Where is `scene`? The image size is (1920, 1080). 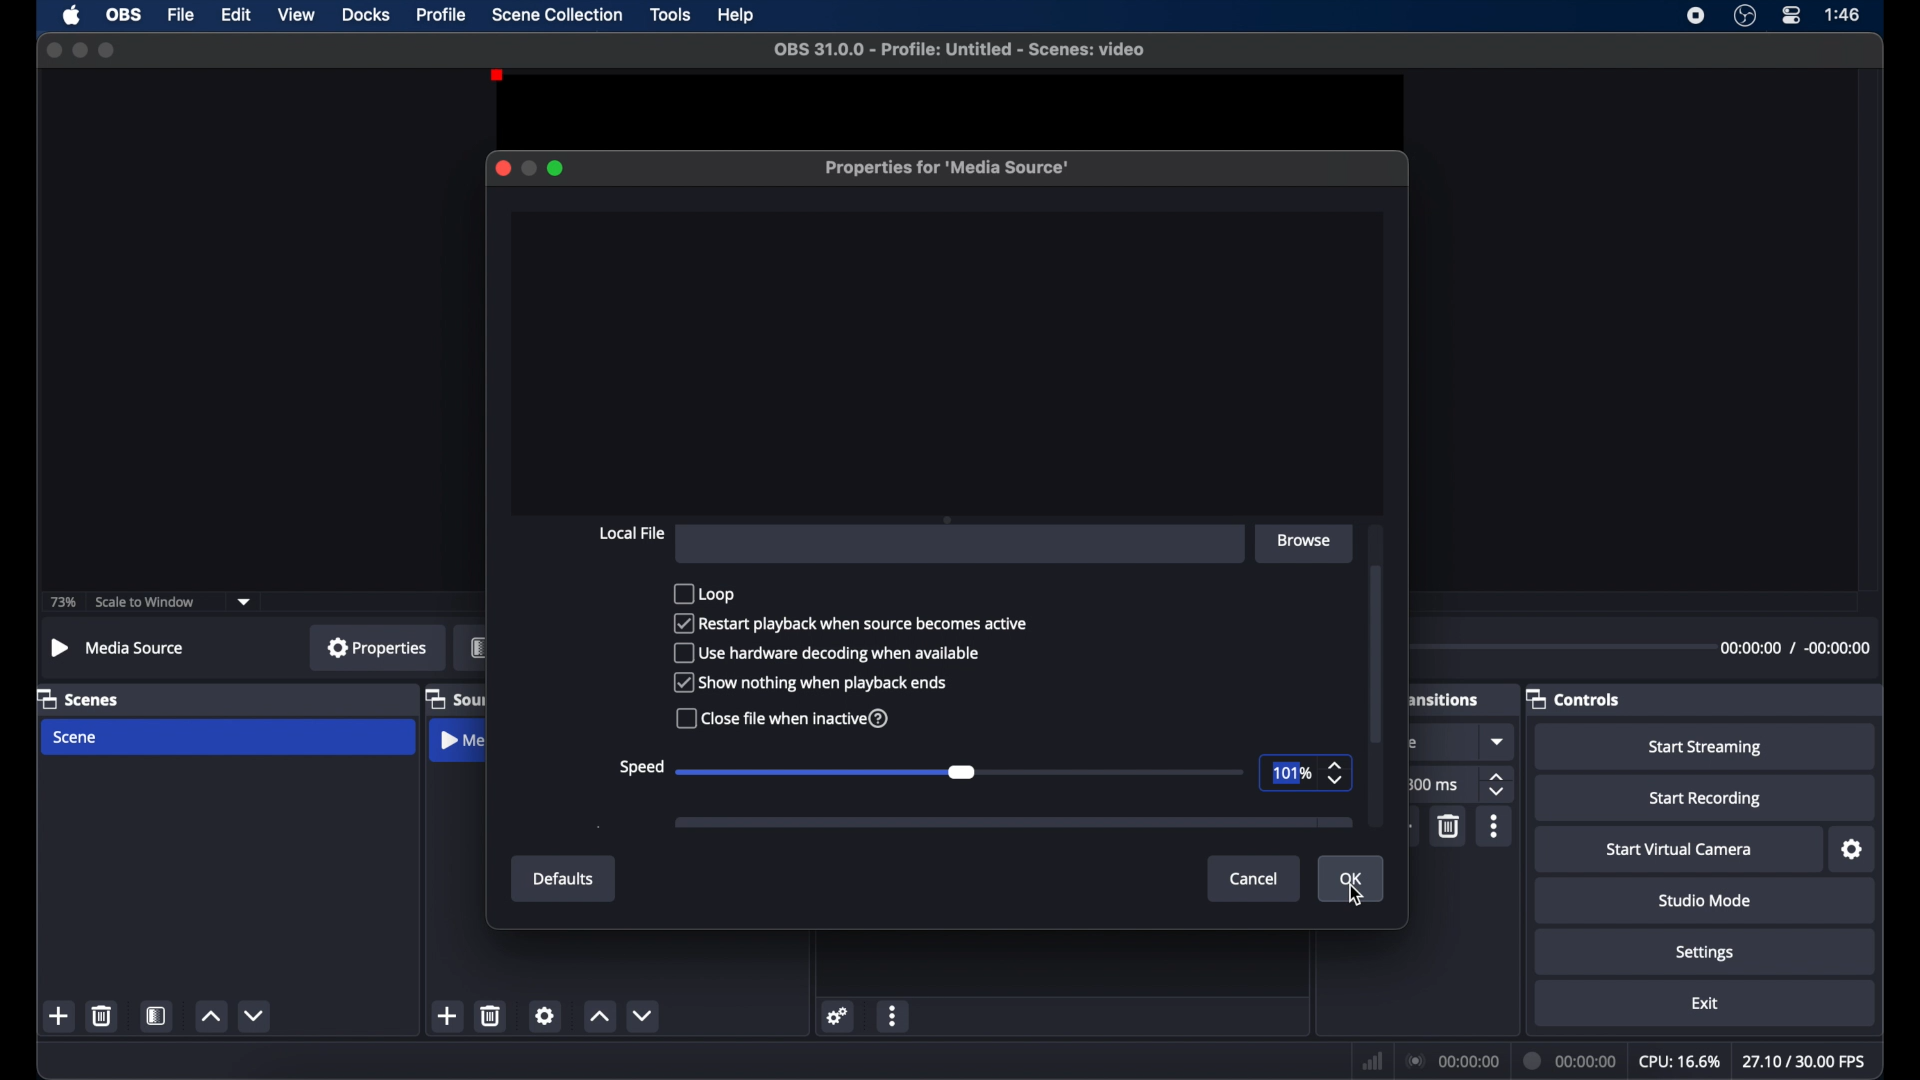 scene is located at coordinates (76, 738).